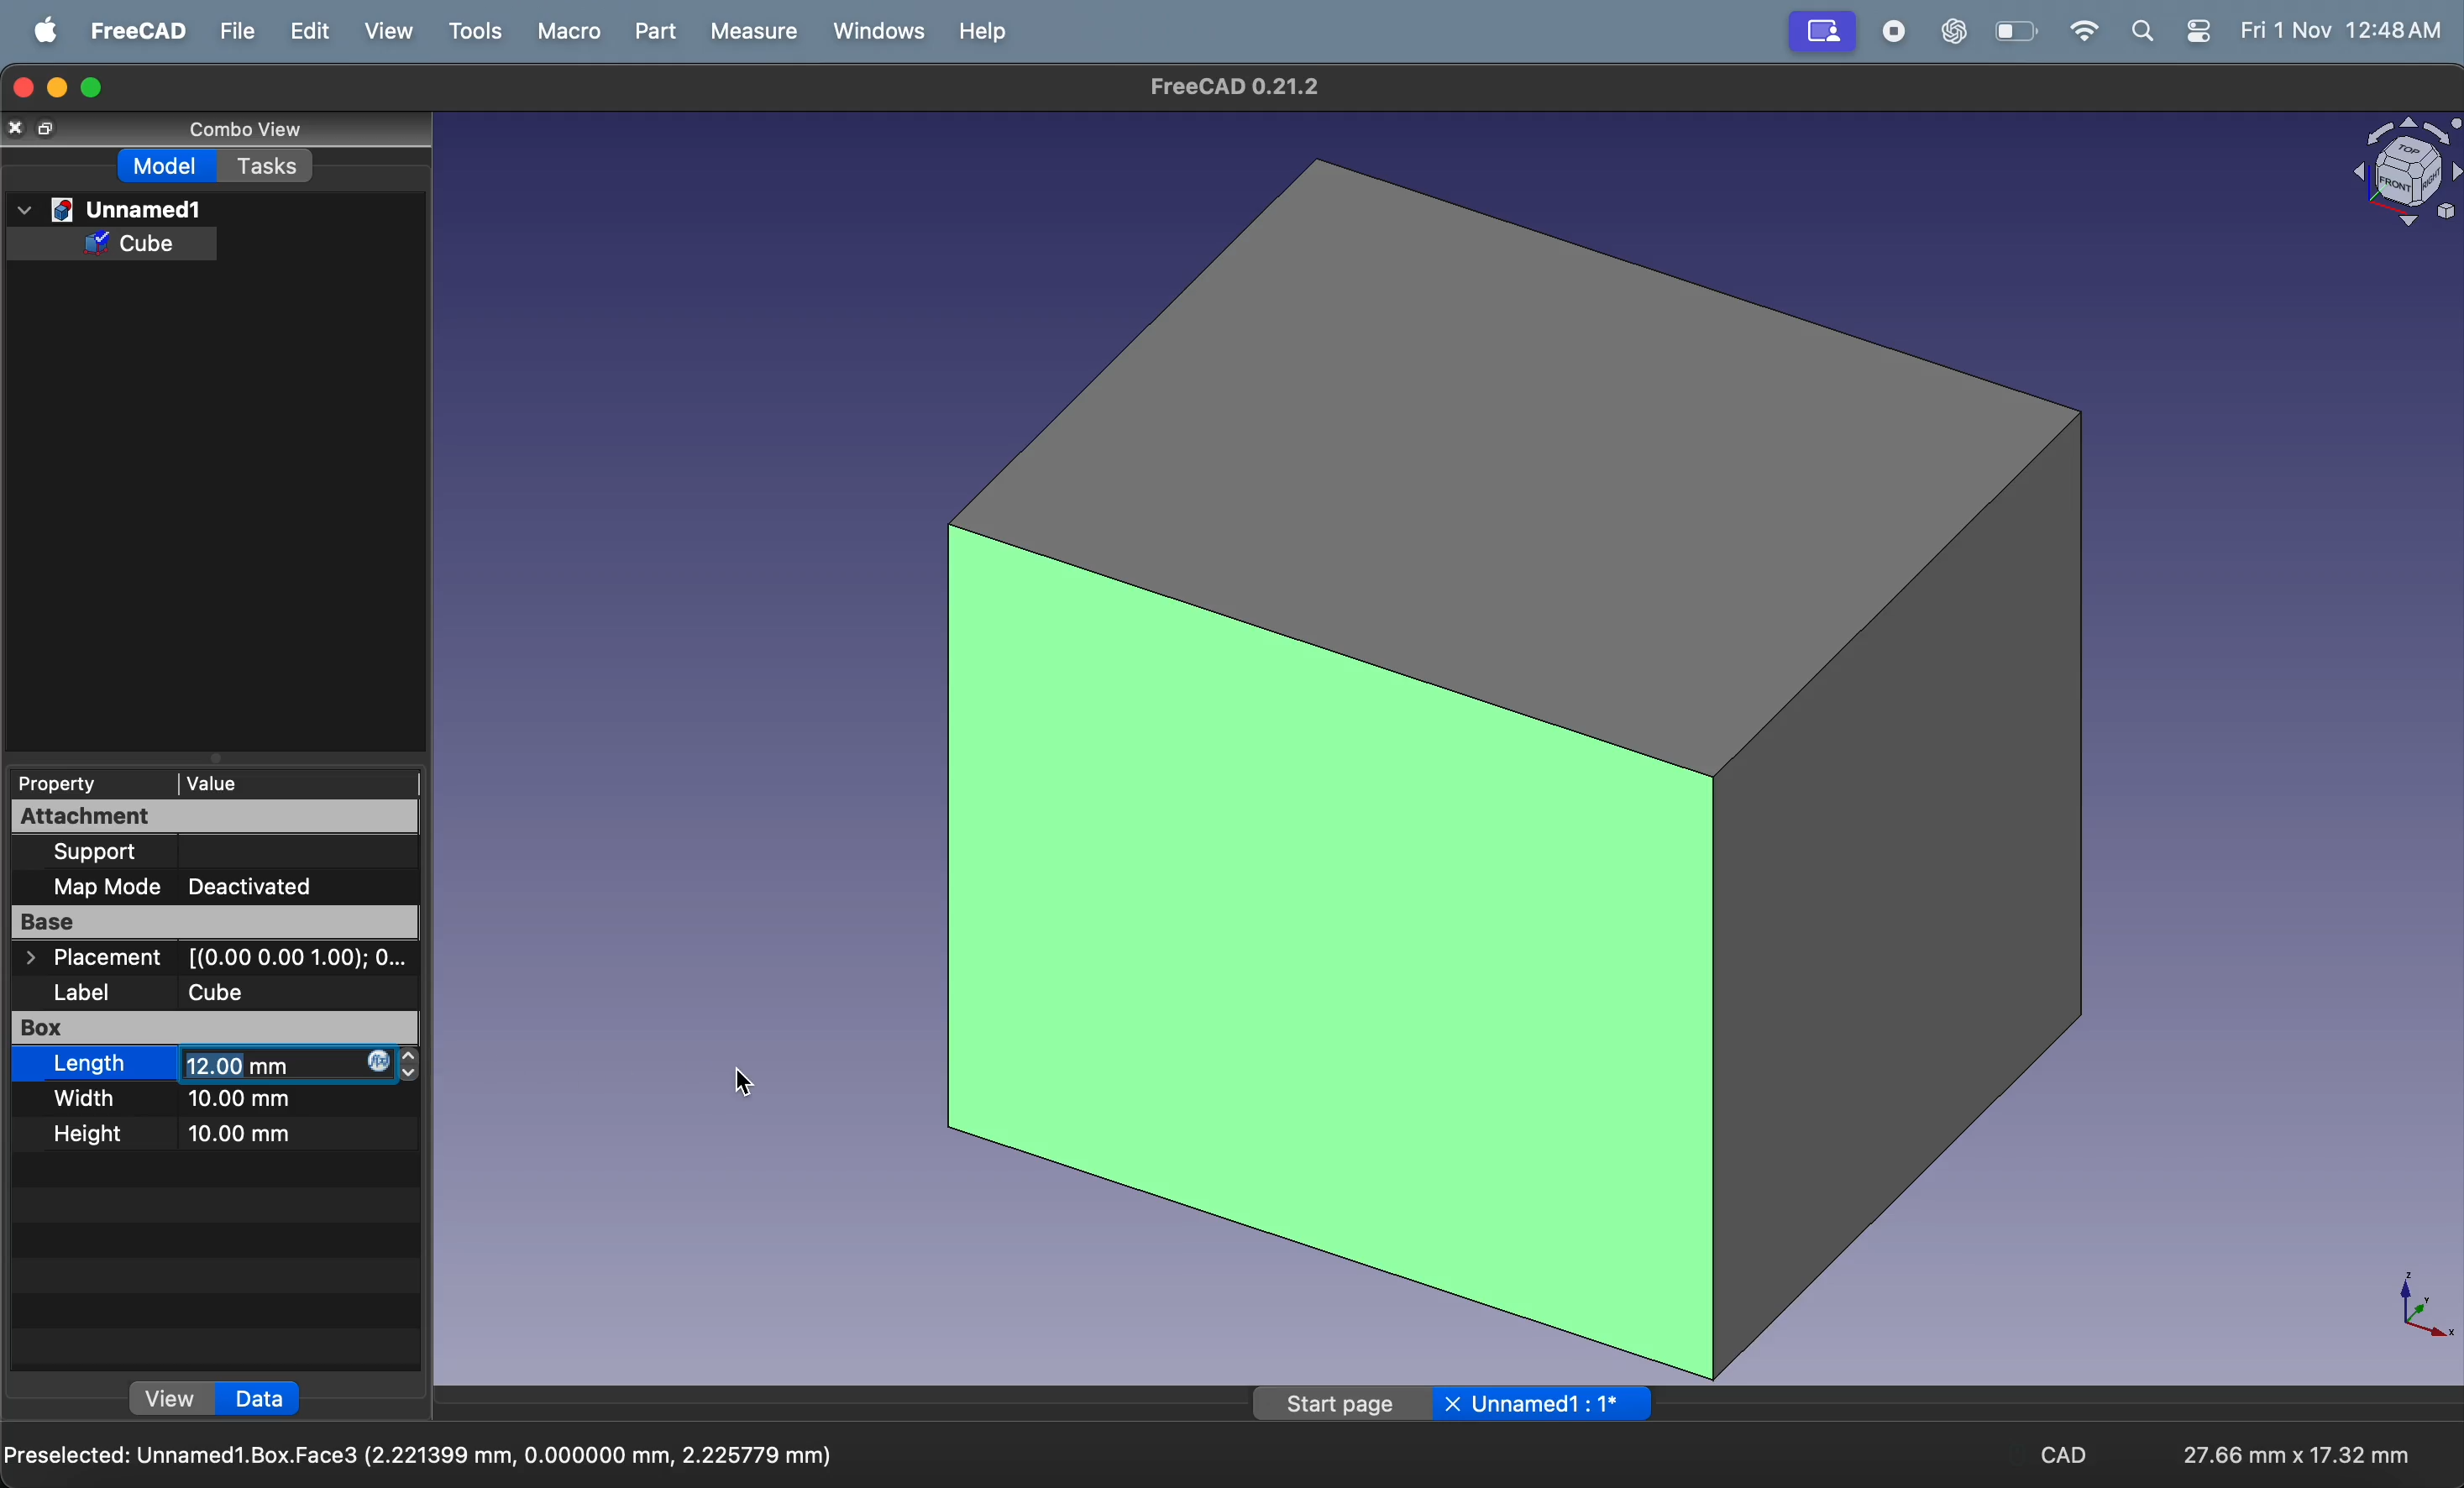  I want to click on property, so click(67, 783).